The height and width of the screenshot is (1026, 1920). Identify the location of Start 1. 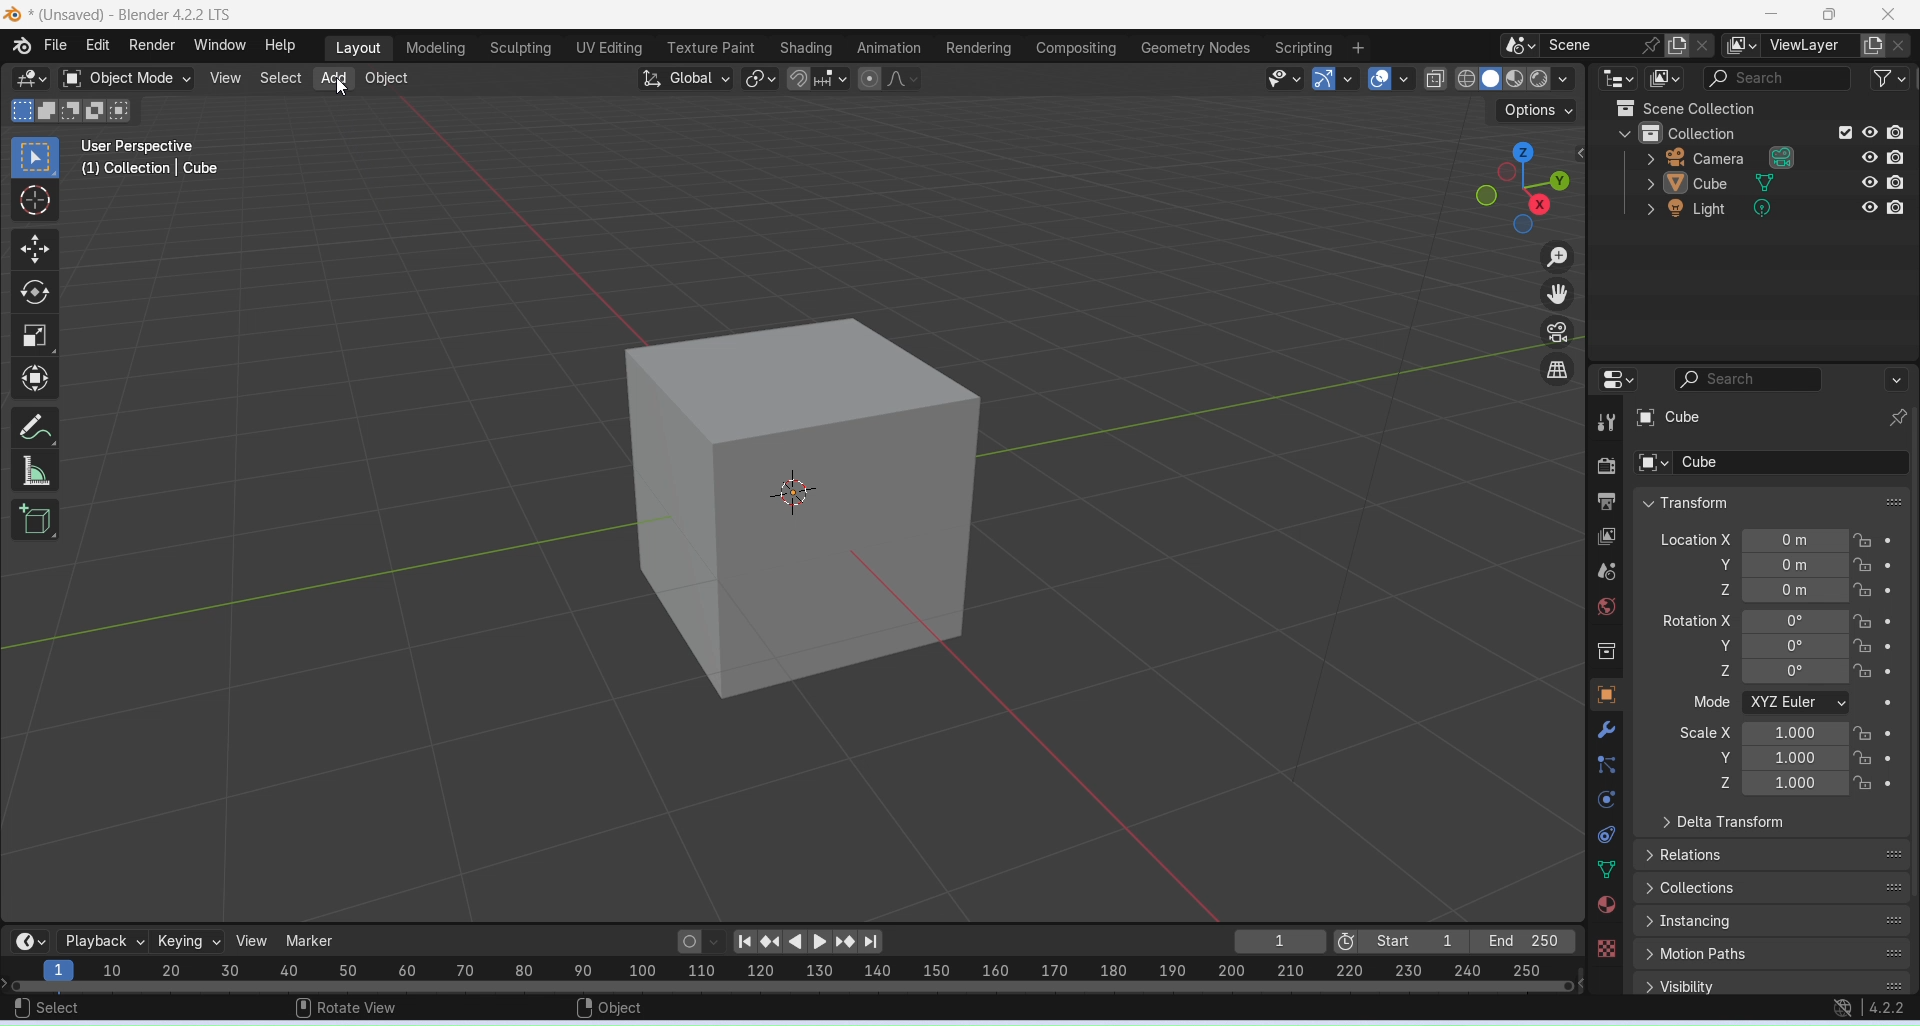
(1416, 942).